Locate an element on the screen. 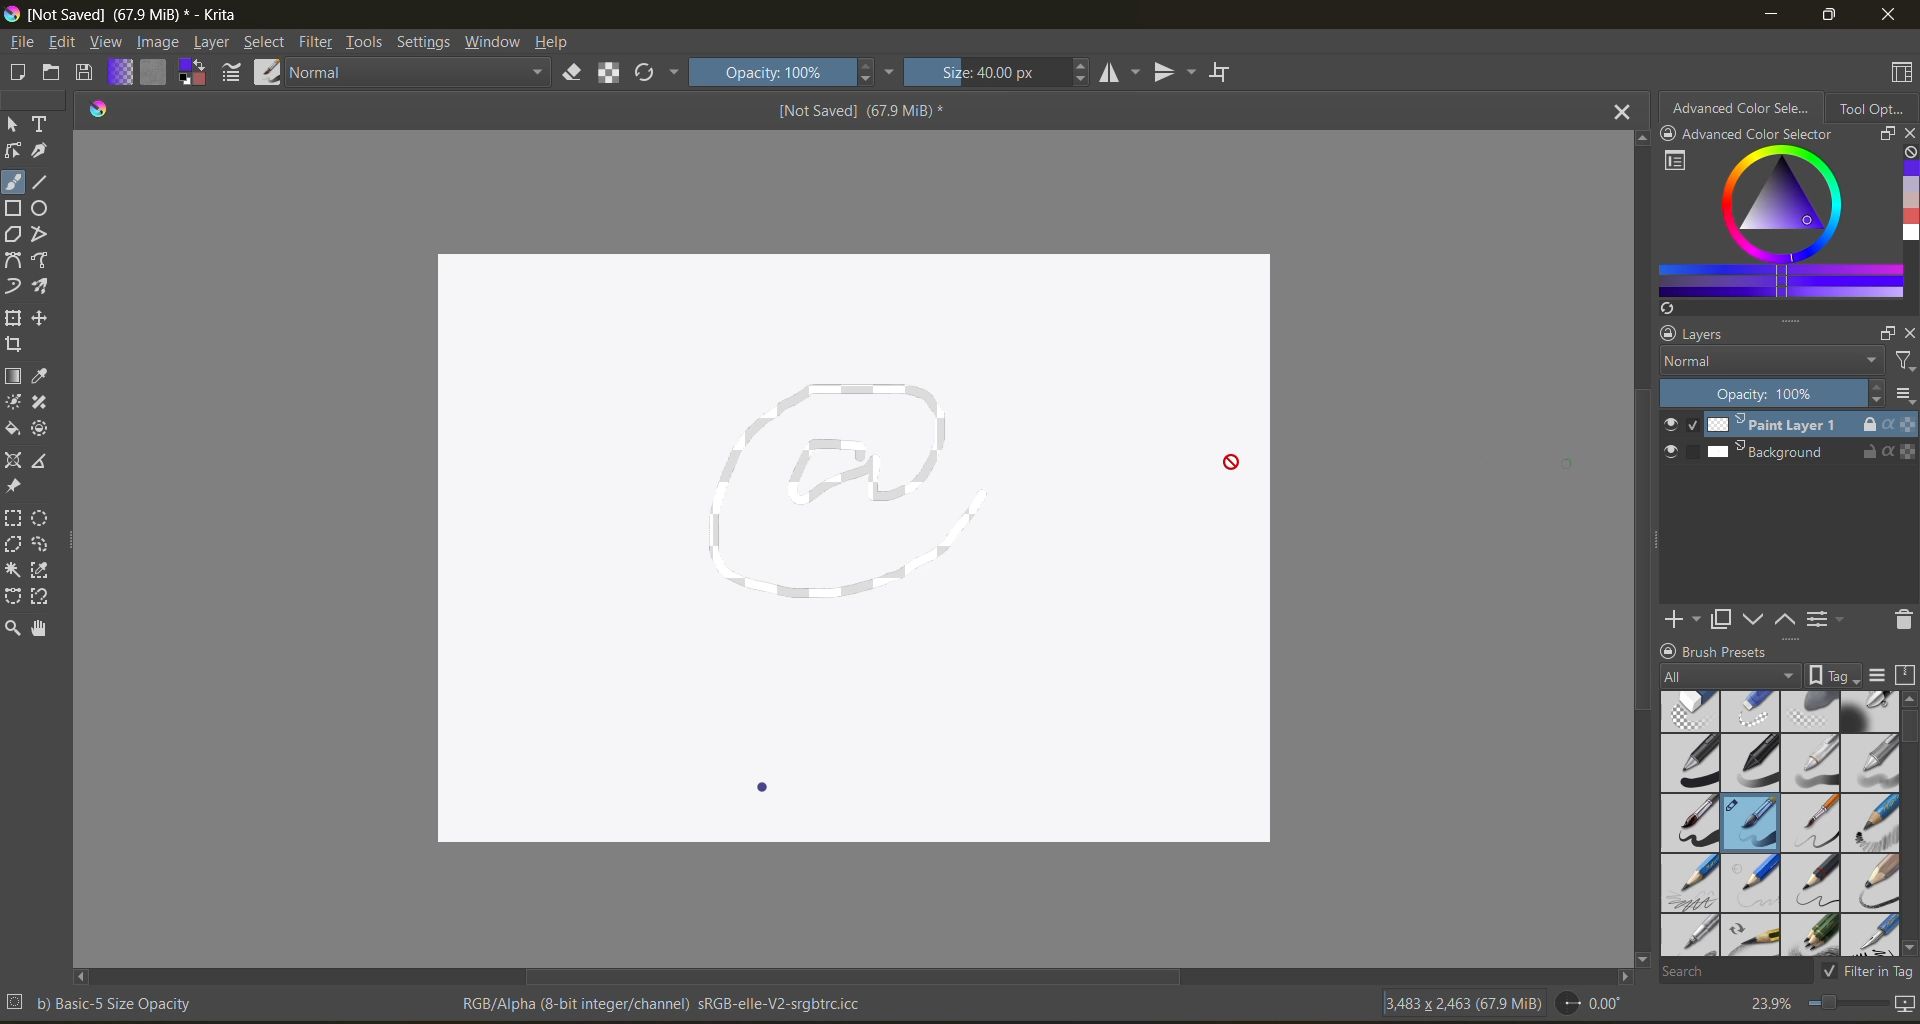 The height and width of the screenshot is (1024, 1920). normal is located at coordinates (420, 72).